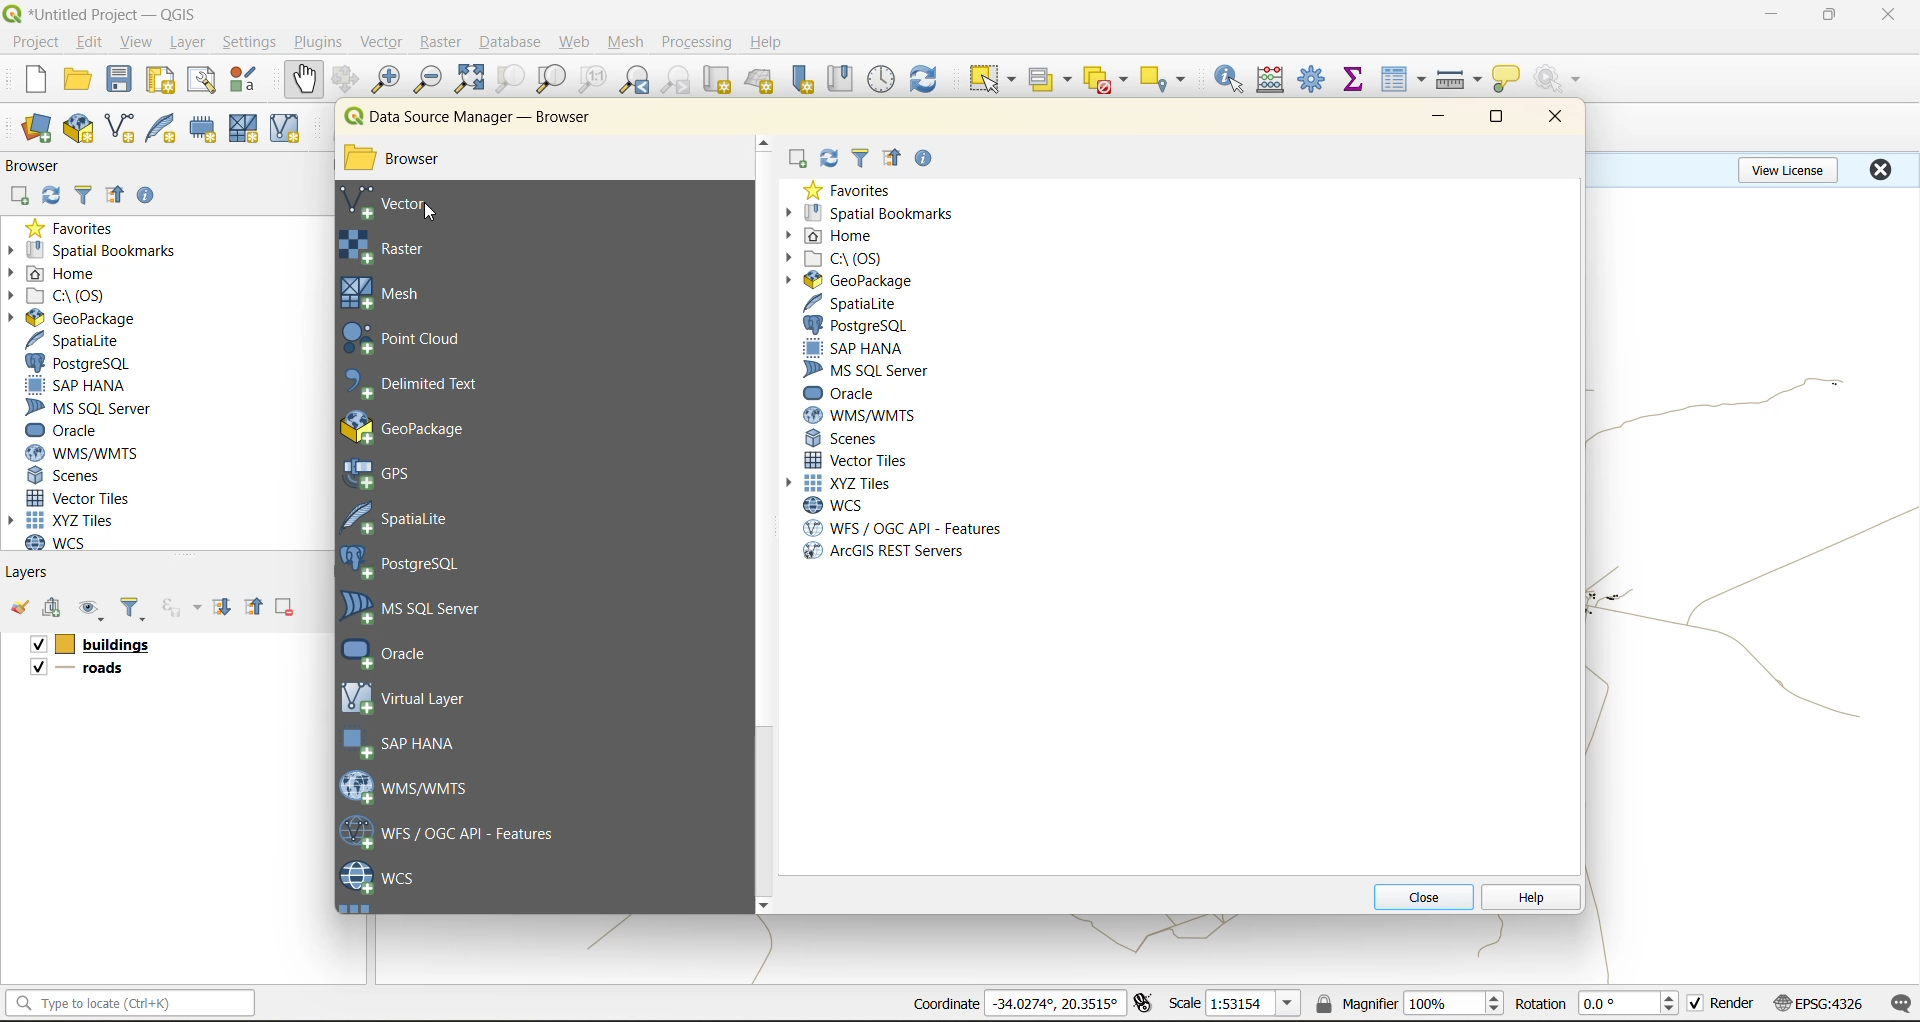 Image resolution: width=1920 pixels, height=1022 pixels. Describe the element at coordinates (1734, 1003) in the screenshot. I see `render` at that location.